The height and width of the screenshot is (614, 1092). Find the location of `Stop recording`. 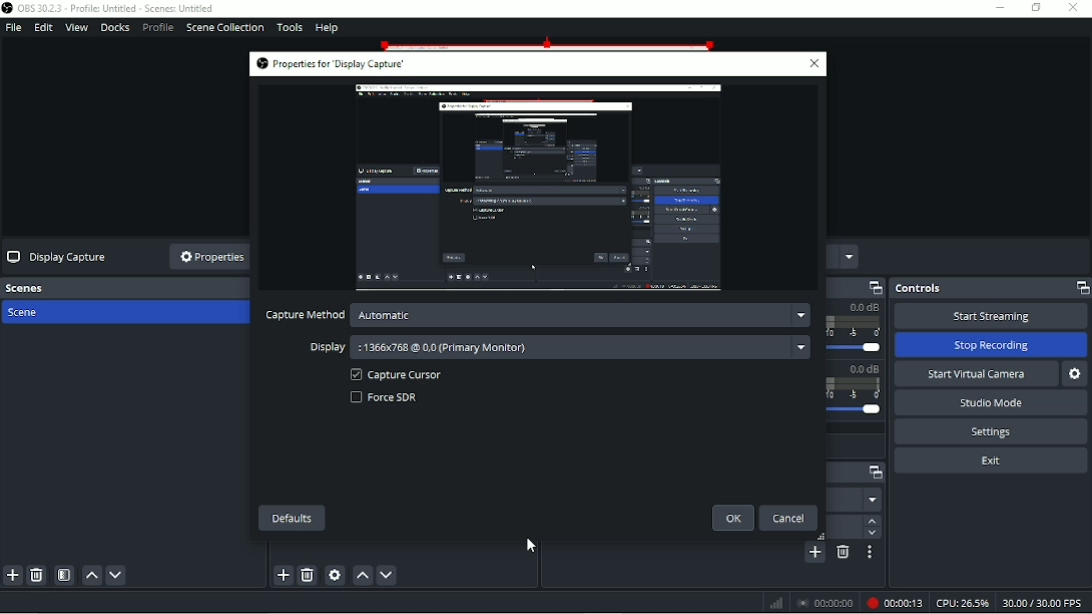

Stop recording is located at coordinates (991, 345).